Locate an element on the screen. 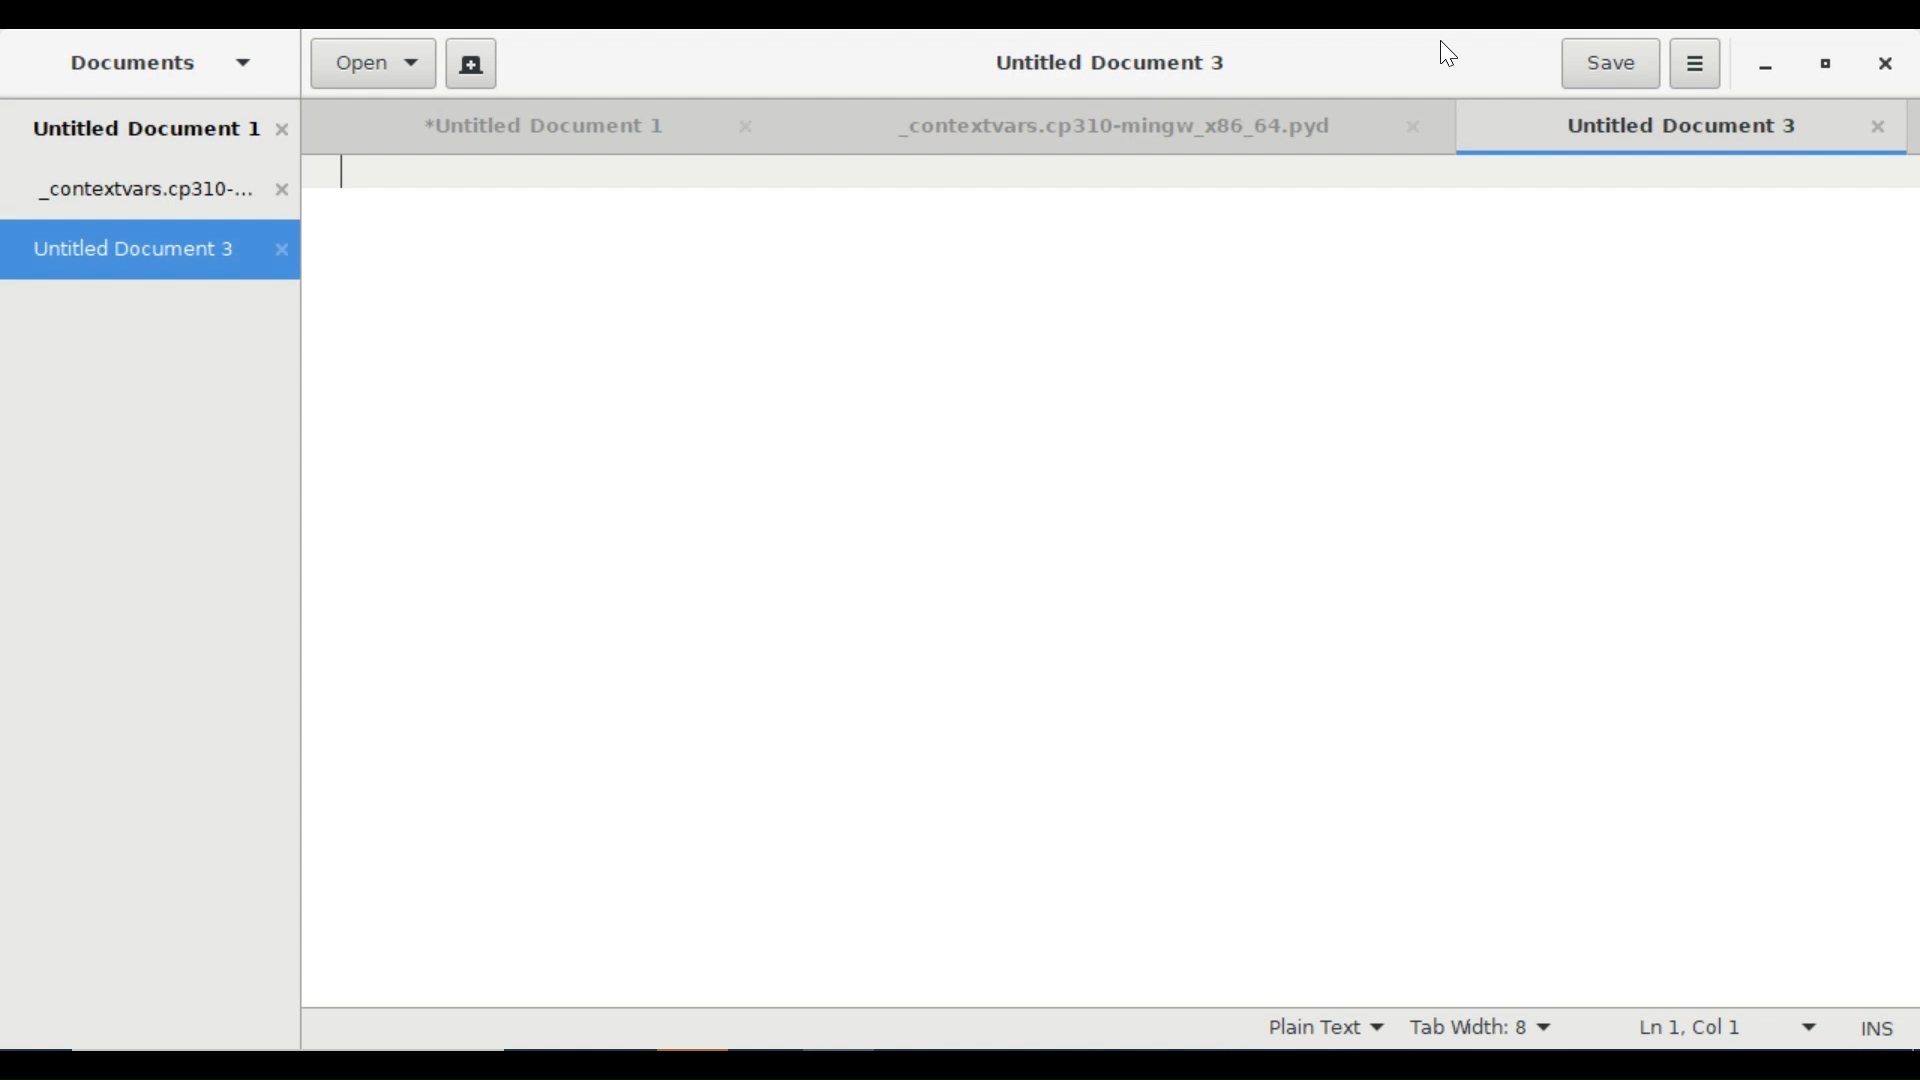  Untitled Document 1 is located at coordinates (515, 127).